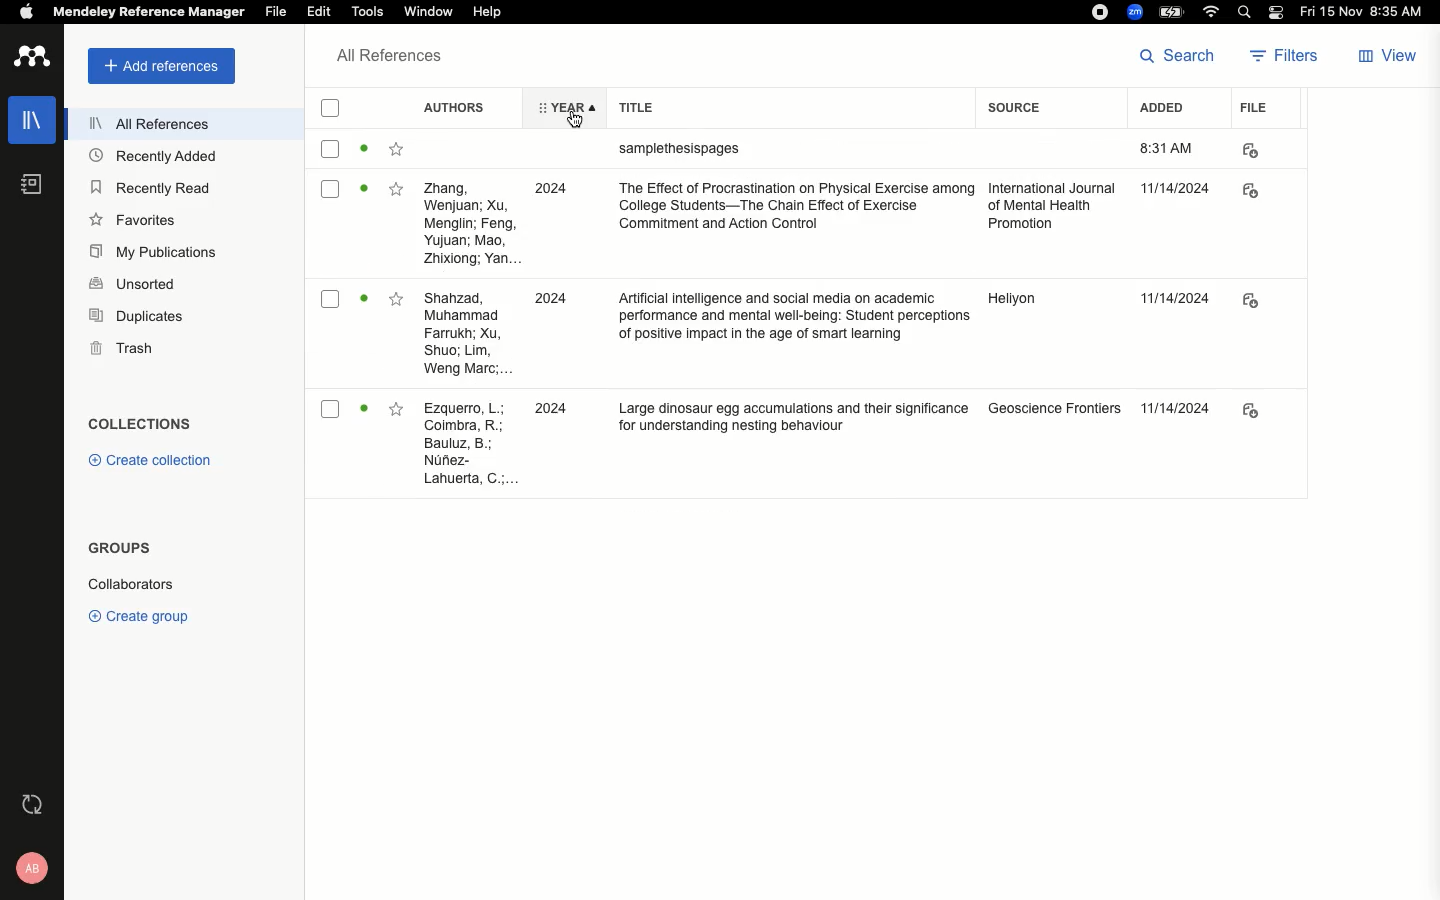 This screenshot has height=900, width=1440. Describe the element at coordinates (1284, 55) in the screenshot. I see `Filters` at that location.